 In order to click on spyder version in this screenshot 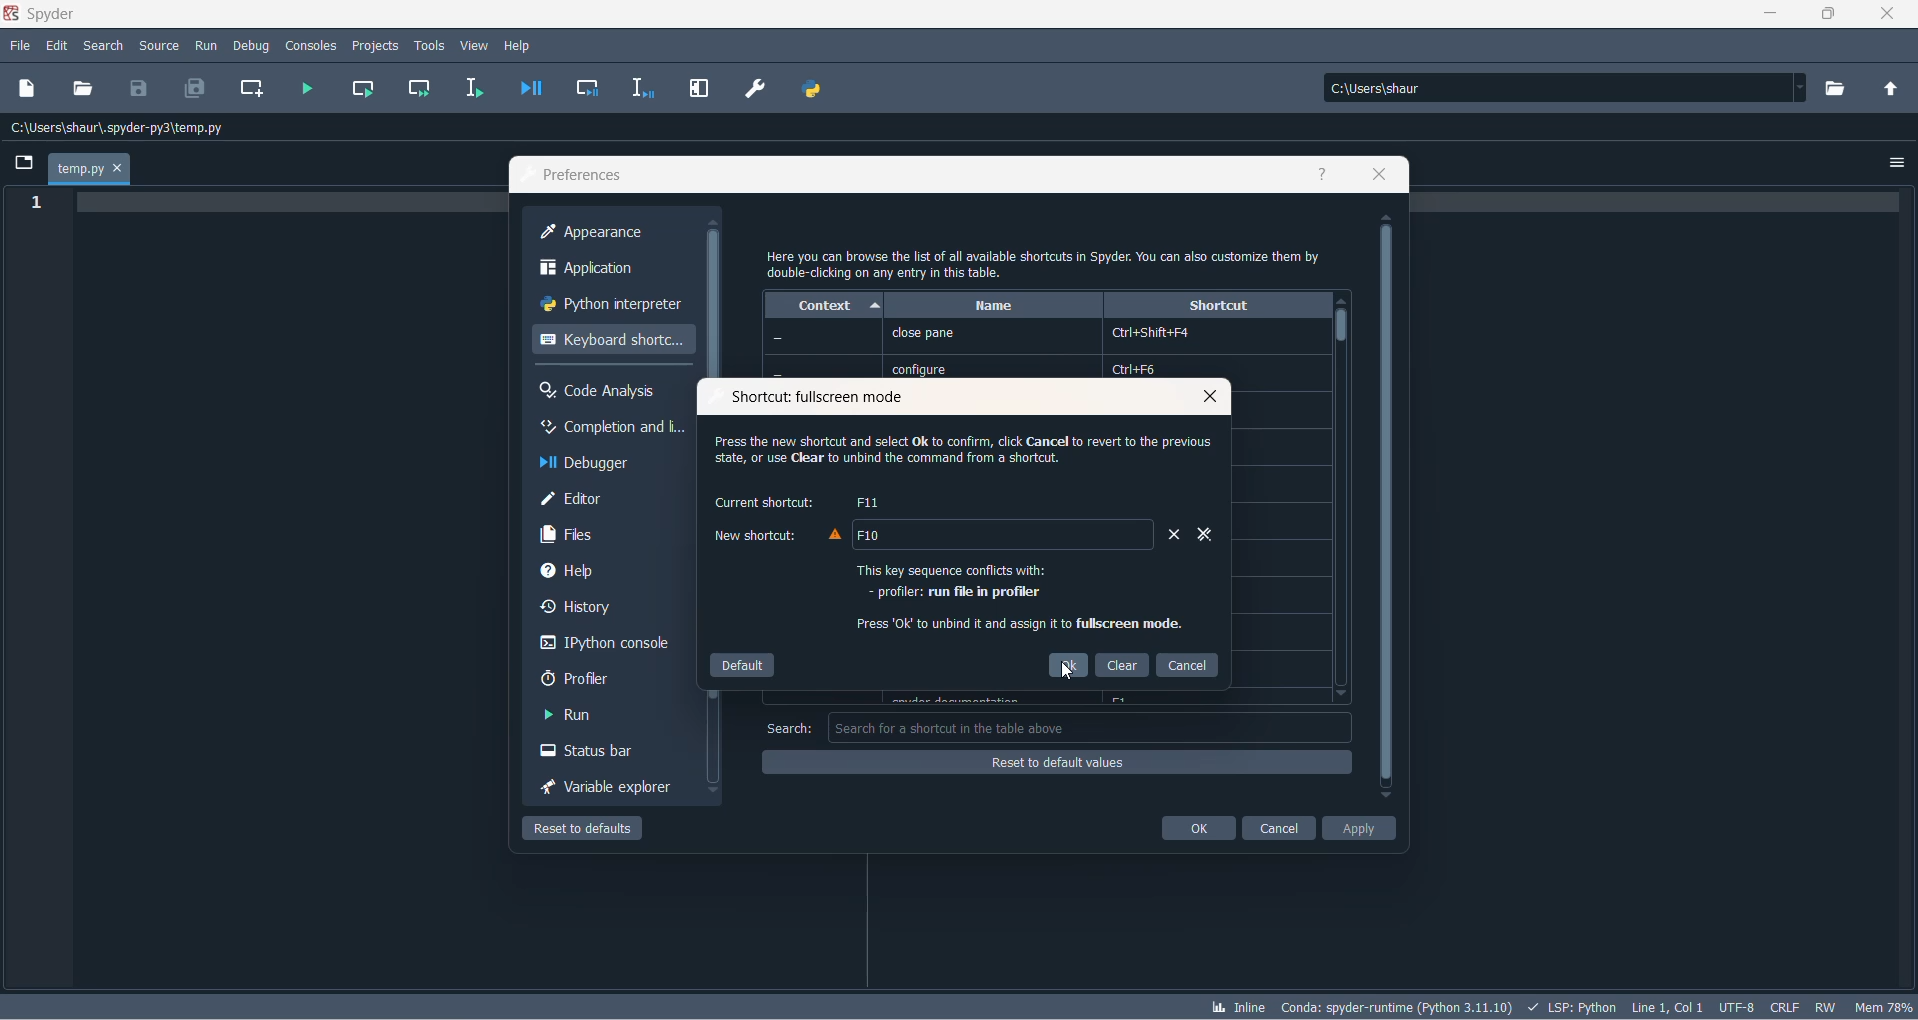, I will do `click(1400, 1004)`.